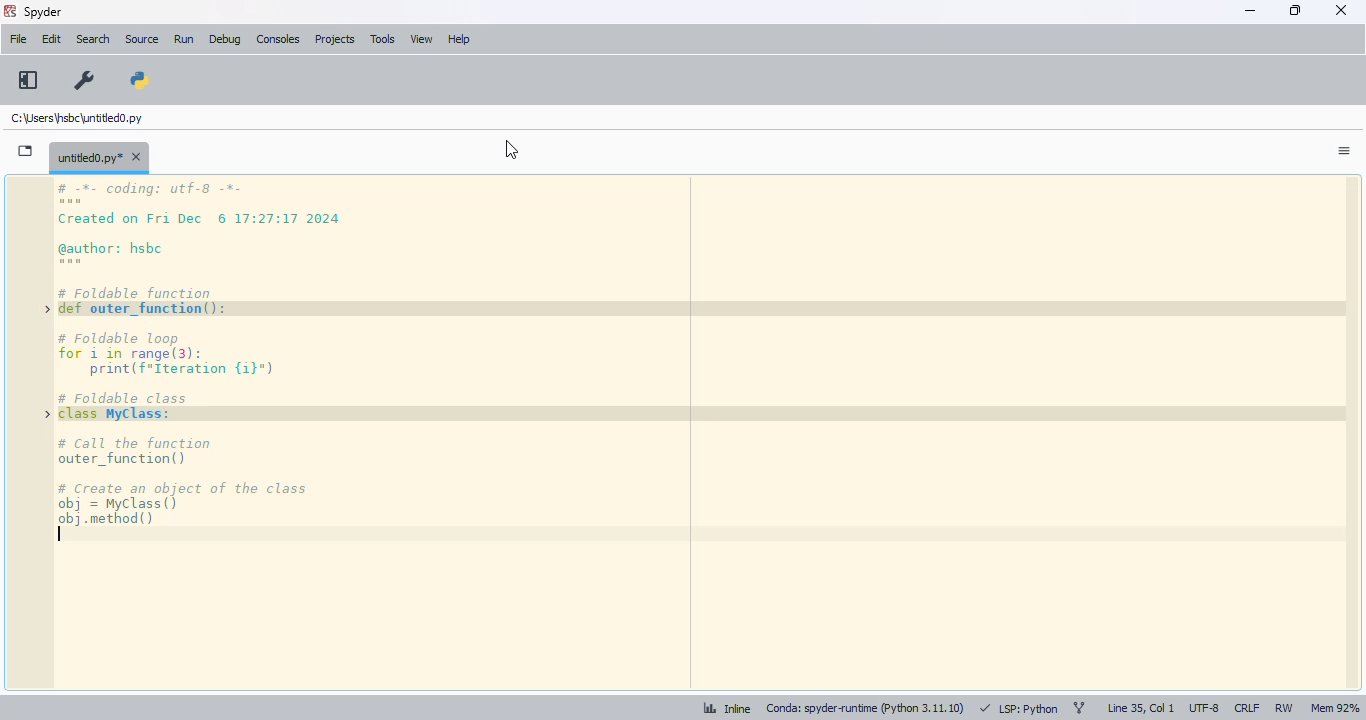 The width and height of the screenshot is (1366, 720). What do you see at coordinates (26, 151) in the screenshot?
I see `browse tabs` at bounding box center [26, 151].